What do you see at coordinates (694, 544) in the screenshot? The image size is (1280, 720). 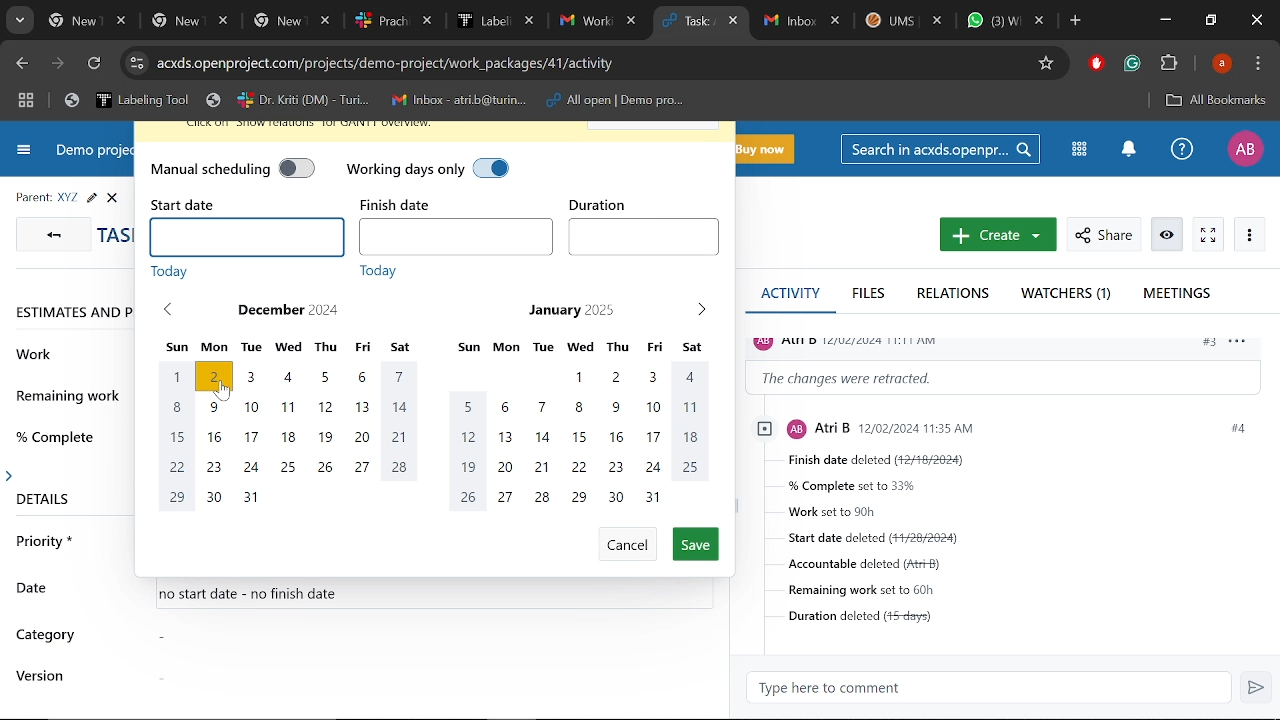 I see `Save` at bounding box center [694, 544].